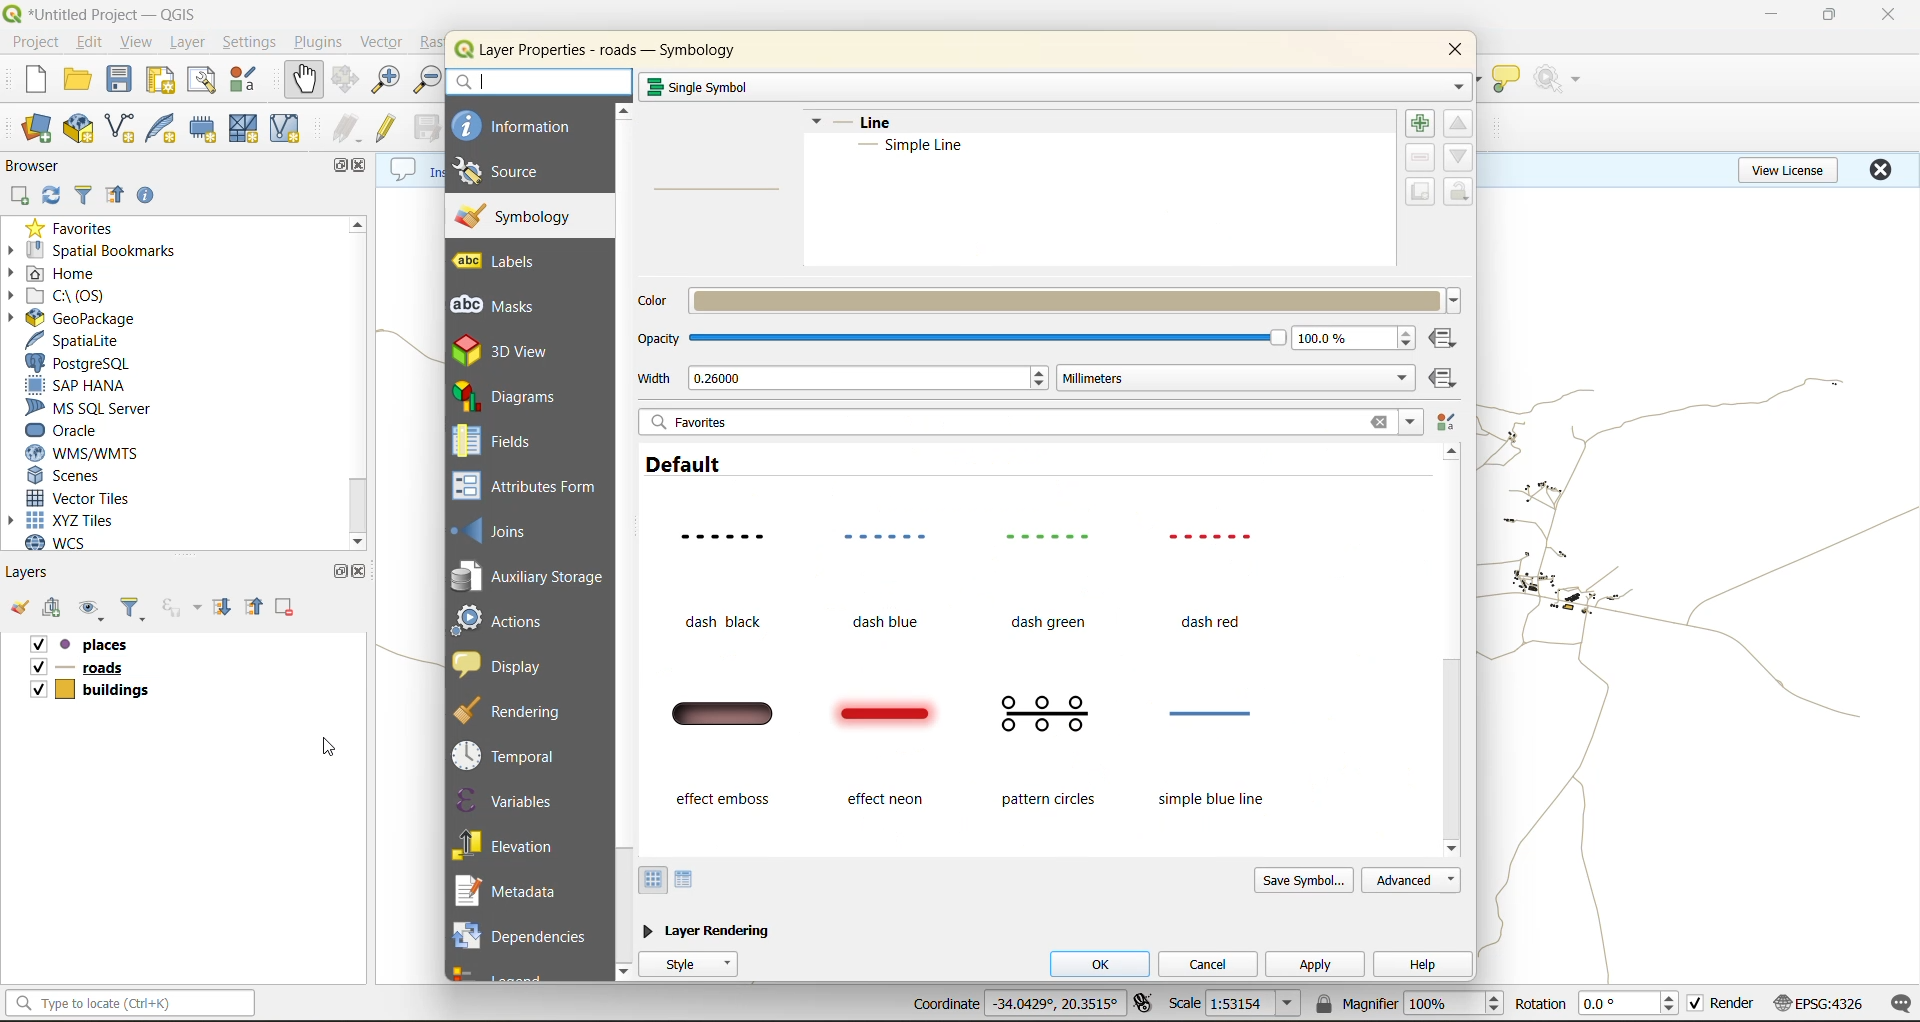 This screenshot has height=1022, width=1920. I want to click on default, so click(687, 463).